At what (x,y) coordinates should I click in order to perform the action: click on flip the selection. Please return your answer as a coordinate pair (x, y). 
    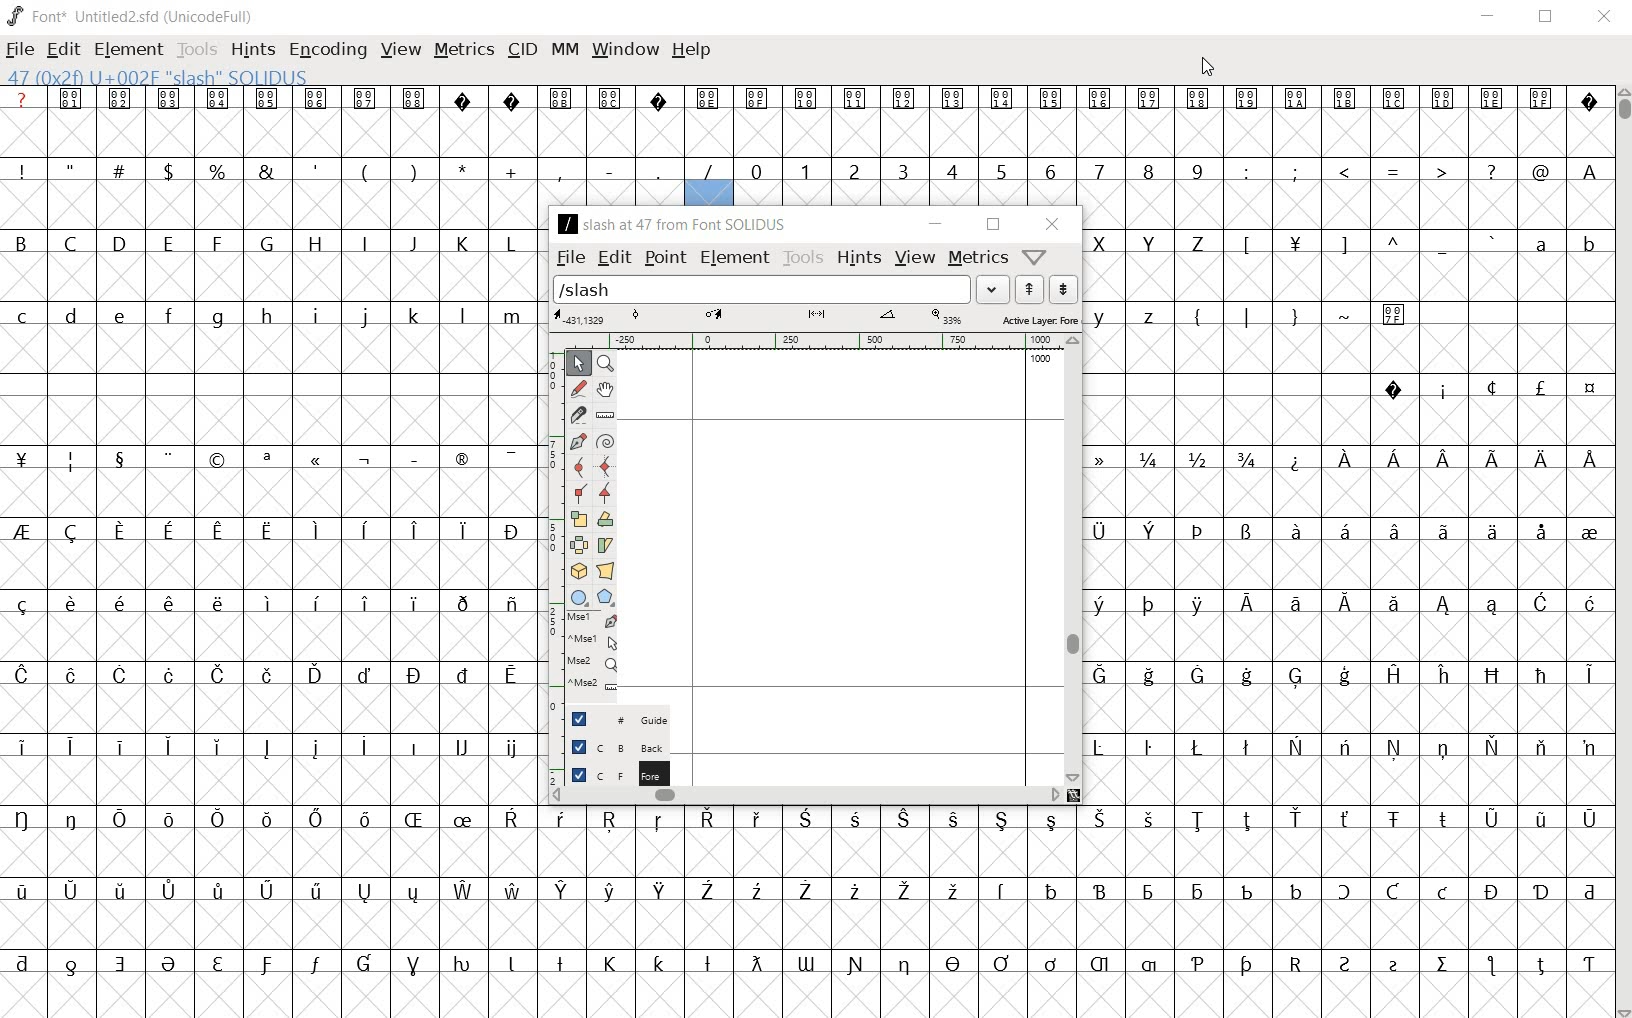
    Looking at the image, I should click on (578, 546).